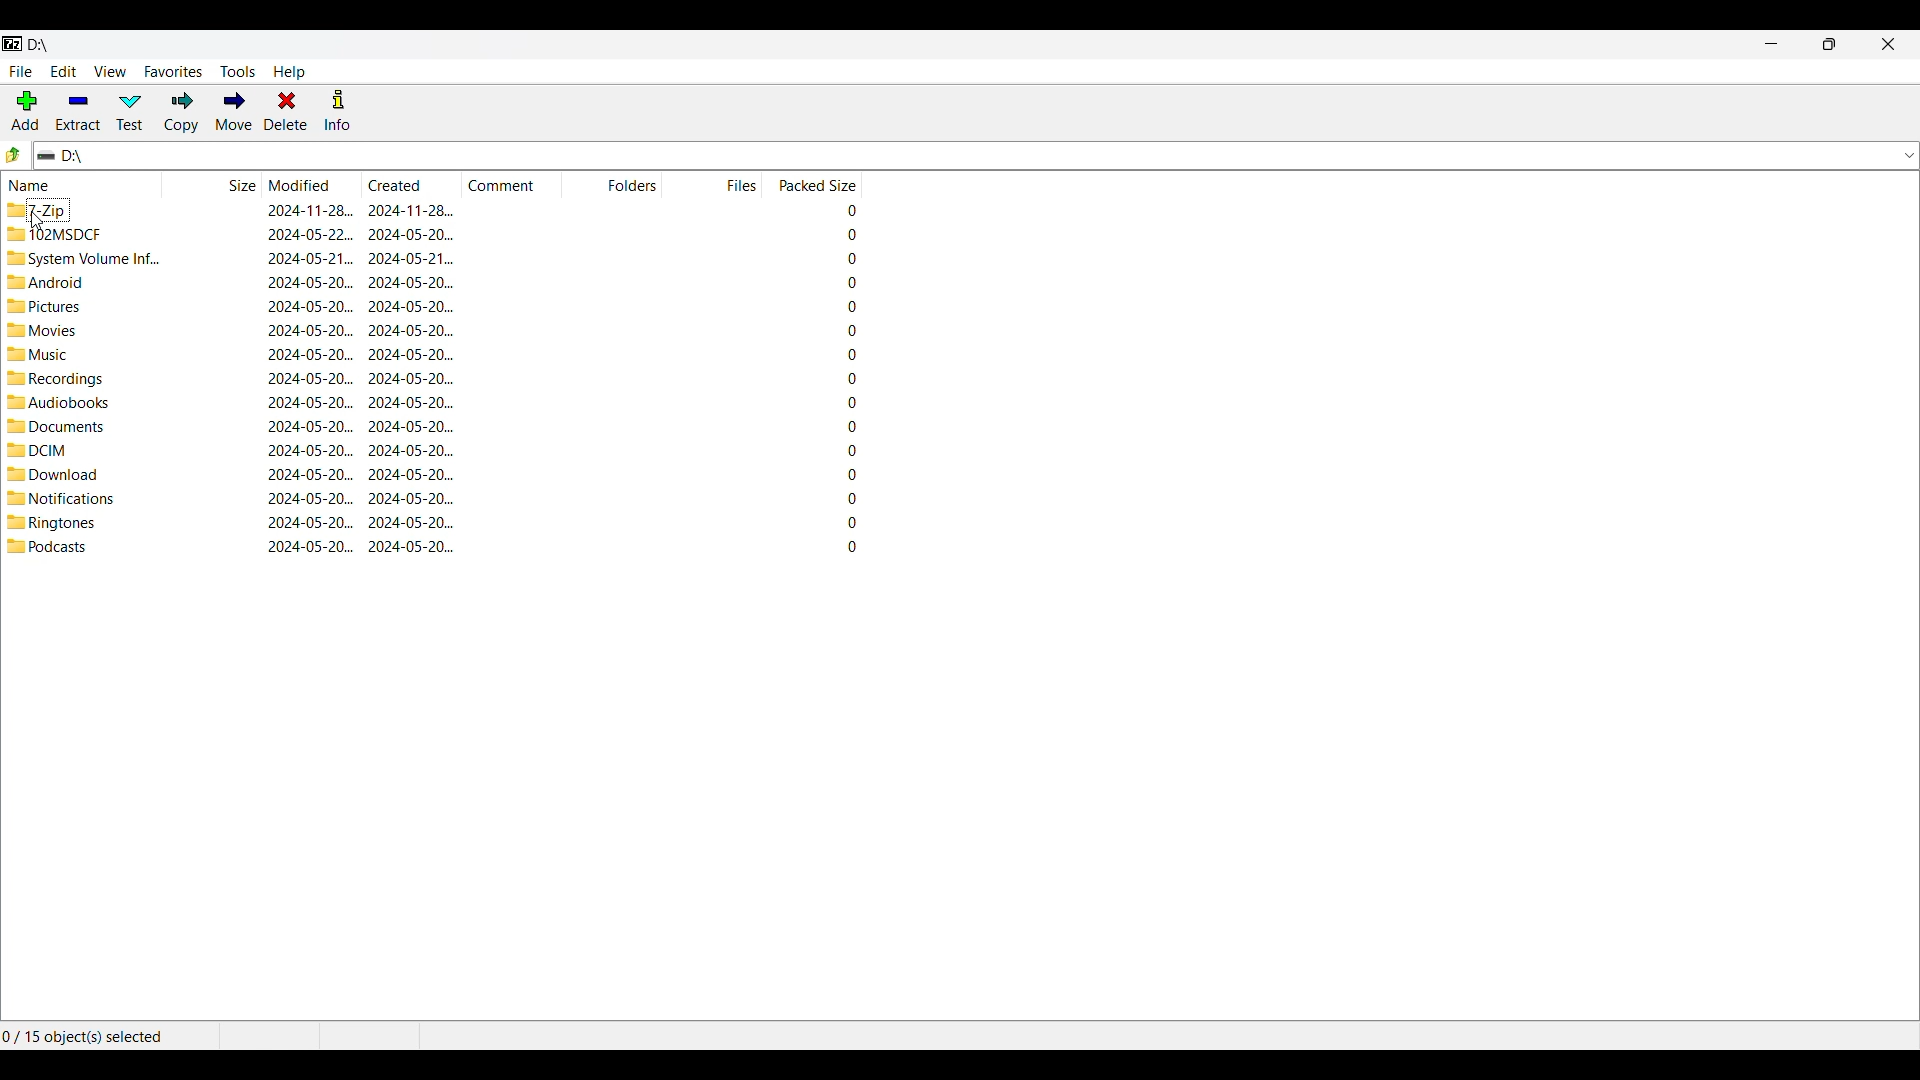  Describe the element at coordinates (130, 112) in the screenshot. I see `Test` at that location.